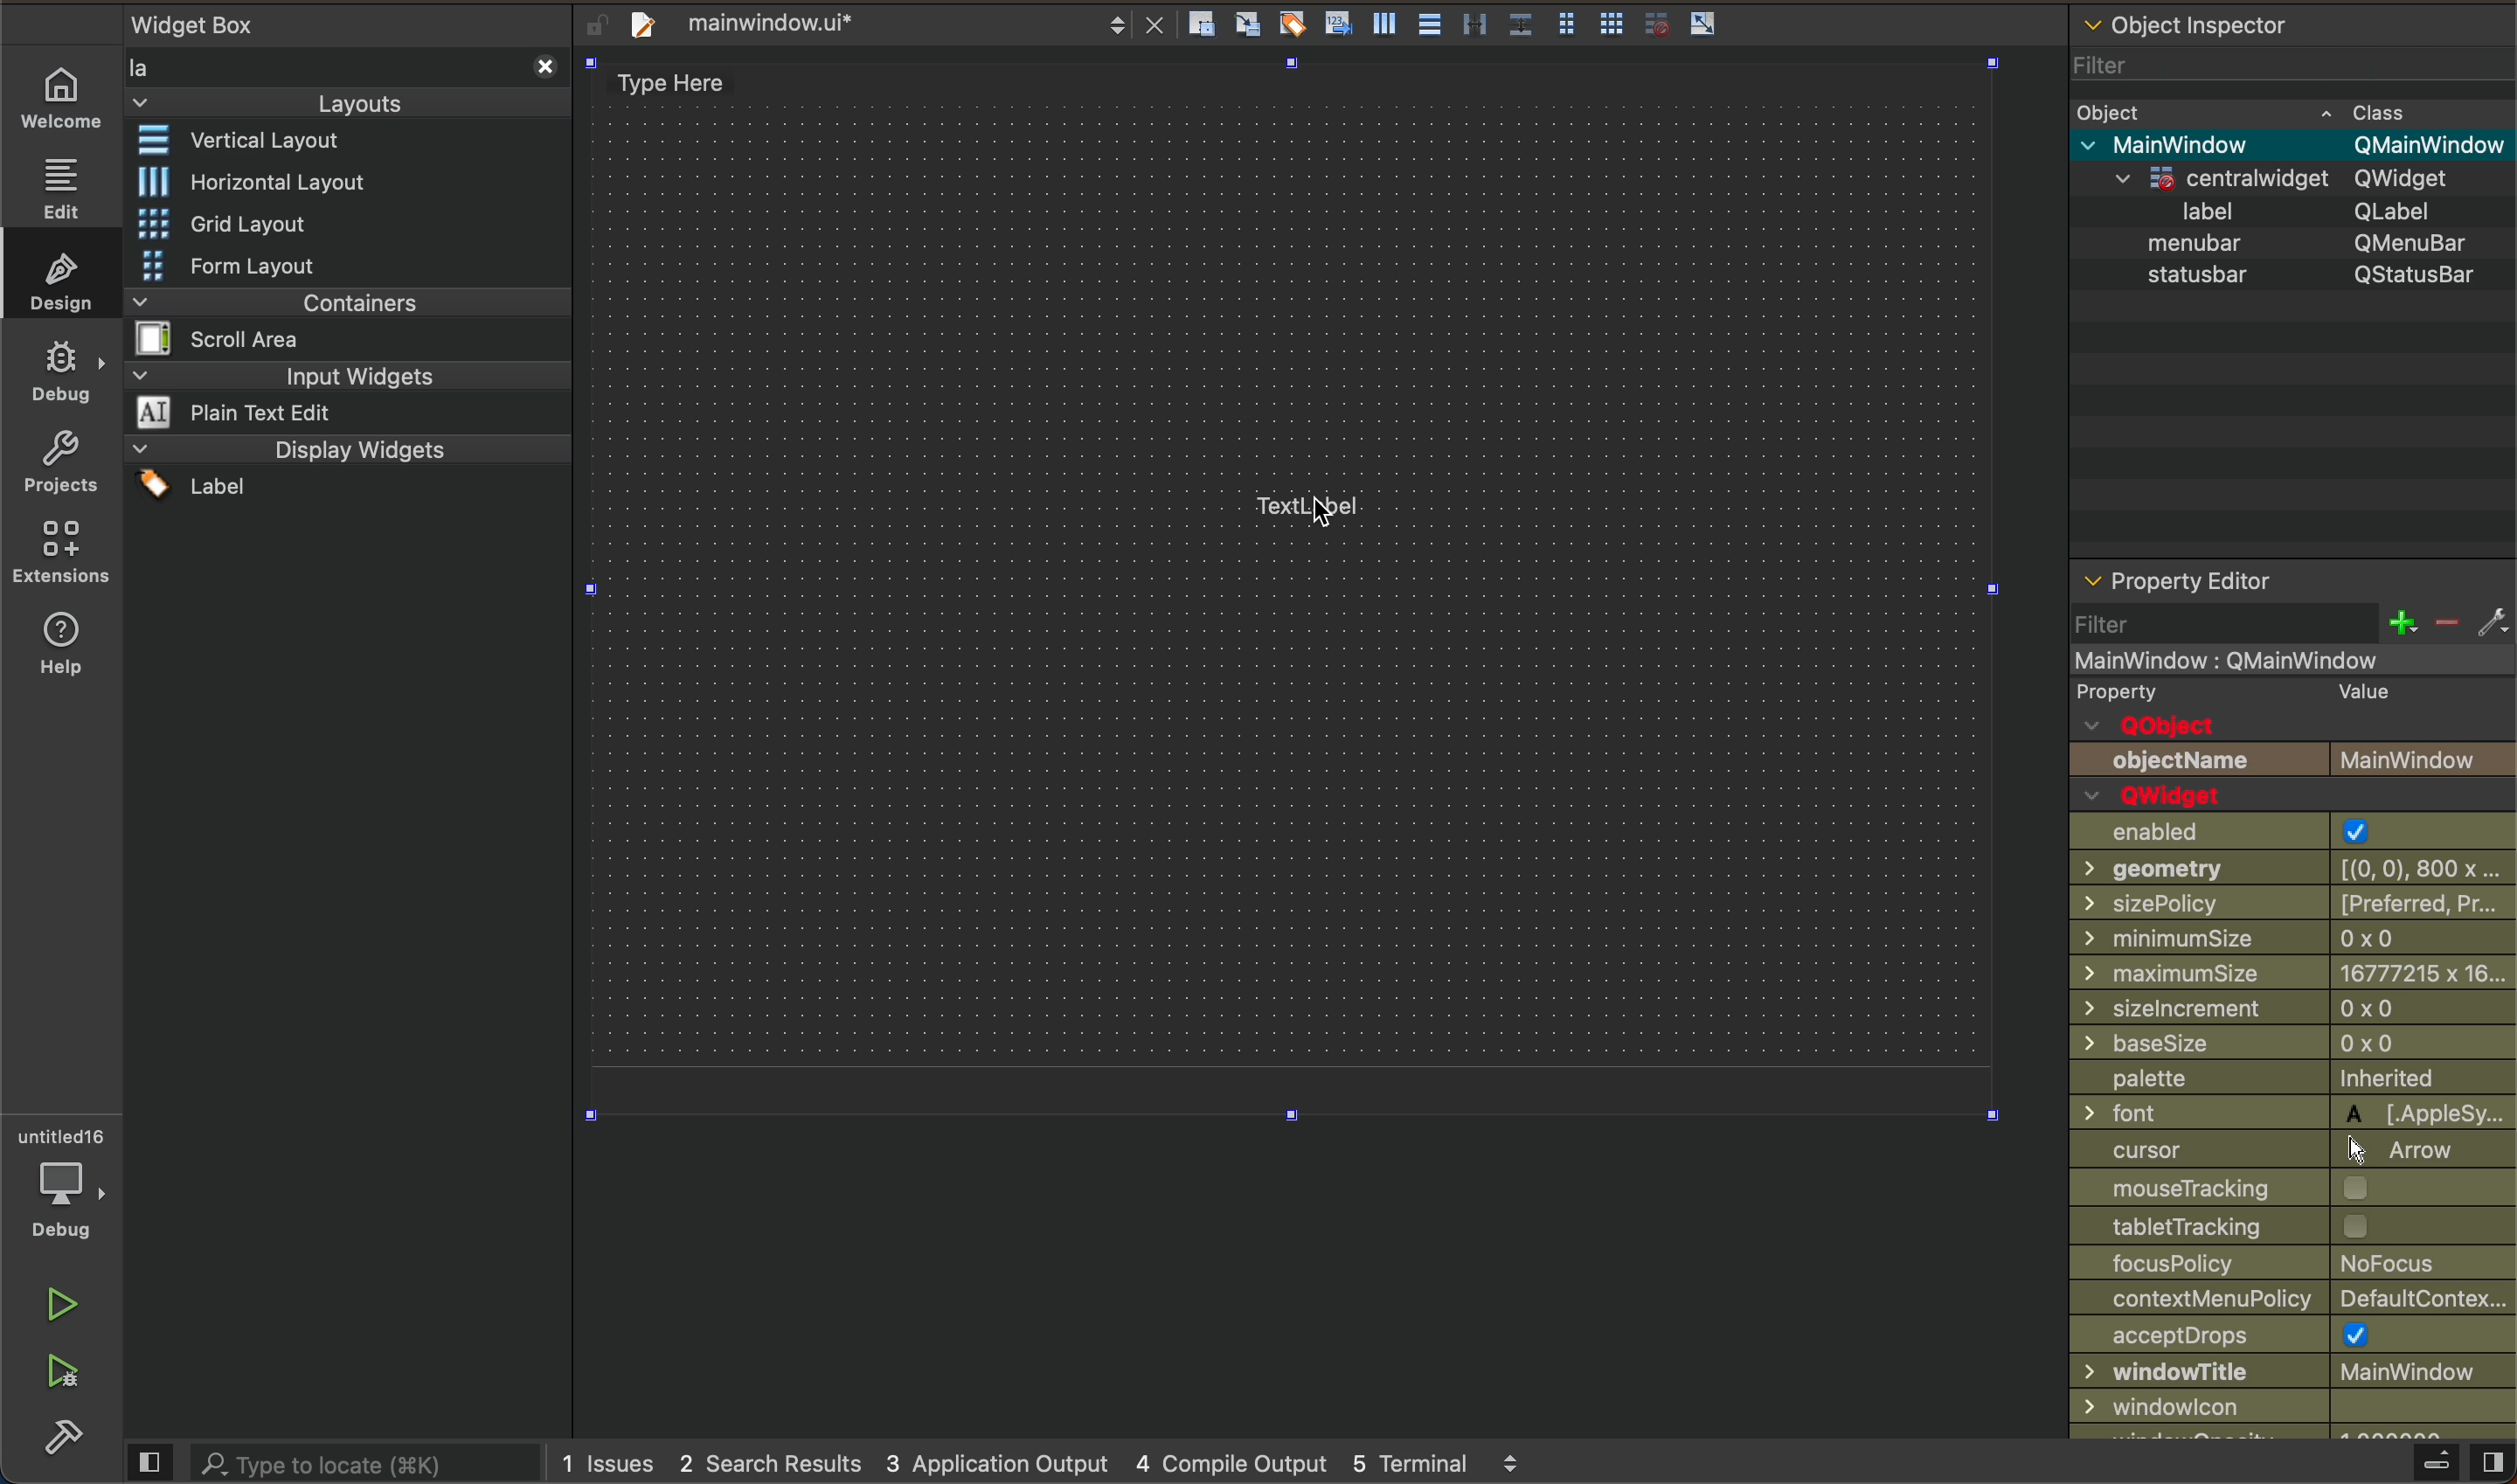 Image resolution: width=2517 pixels, height=1484 pixels. What do you see at coordinates (2294, 905) in the screenshot?
I see `size policy` at bounding box center [2294, 905].